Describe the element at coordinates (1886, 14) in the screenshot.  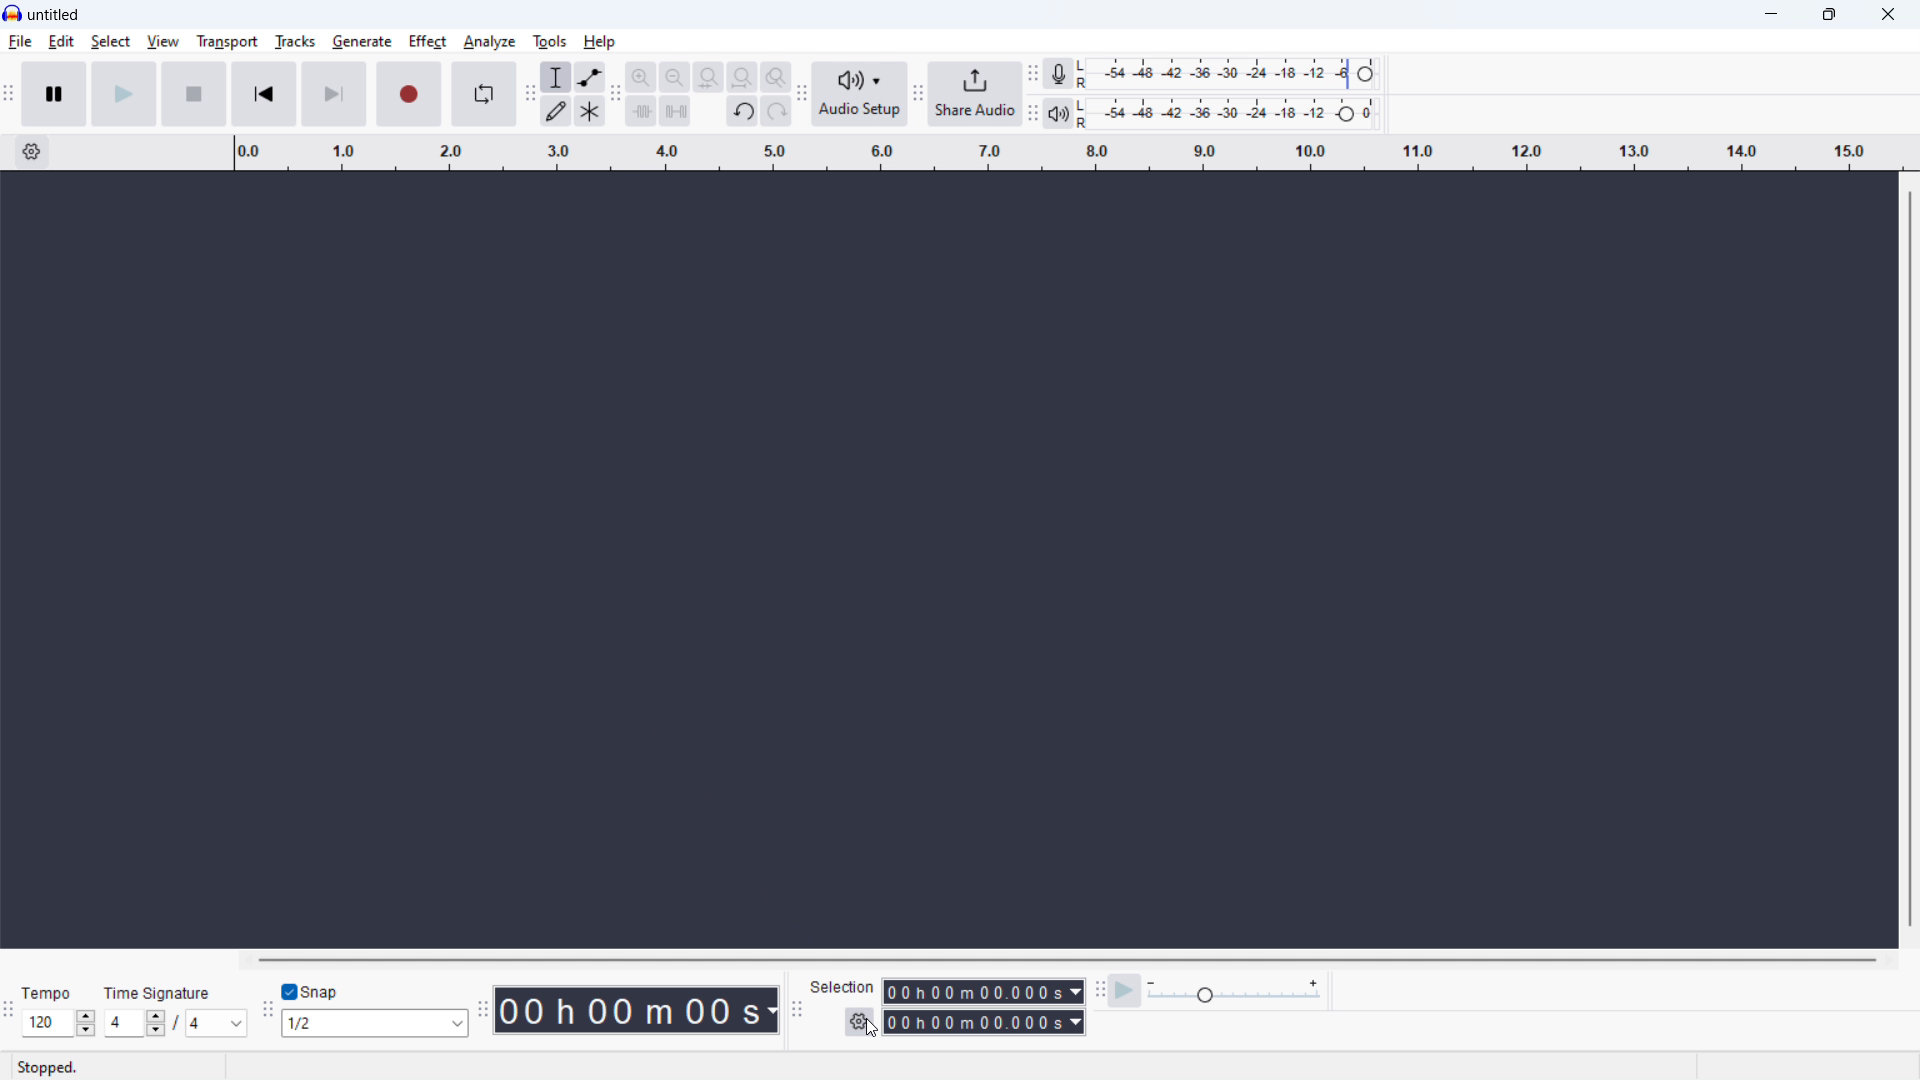
I see `close` at that location.